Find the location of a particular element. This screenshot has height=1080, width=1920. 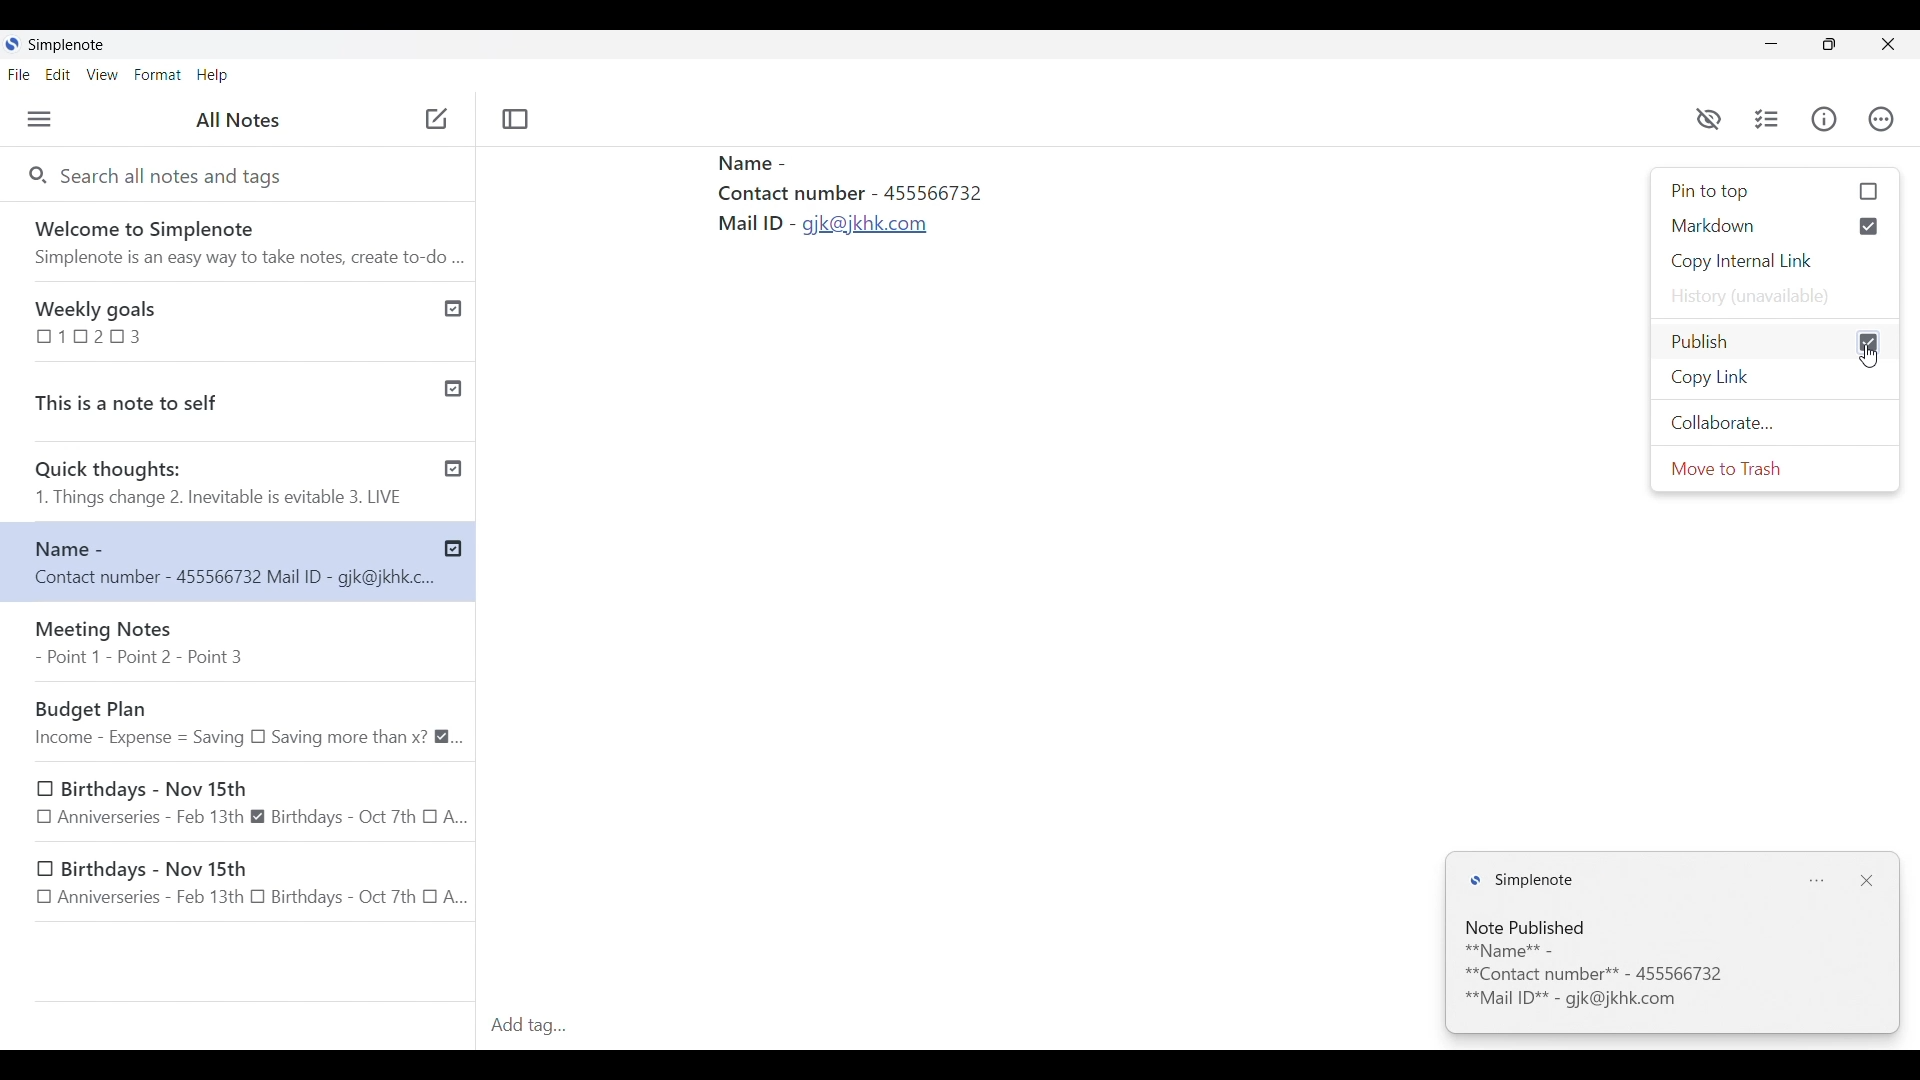

Weekly goals is located at coordinates (213, 320).